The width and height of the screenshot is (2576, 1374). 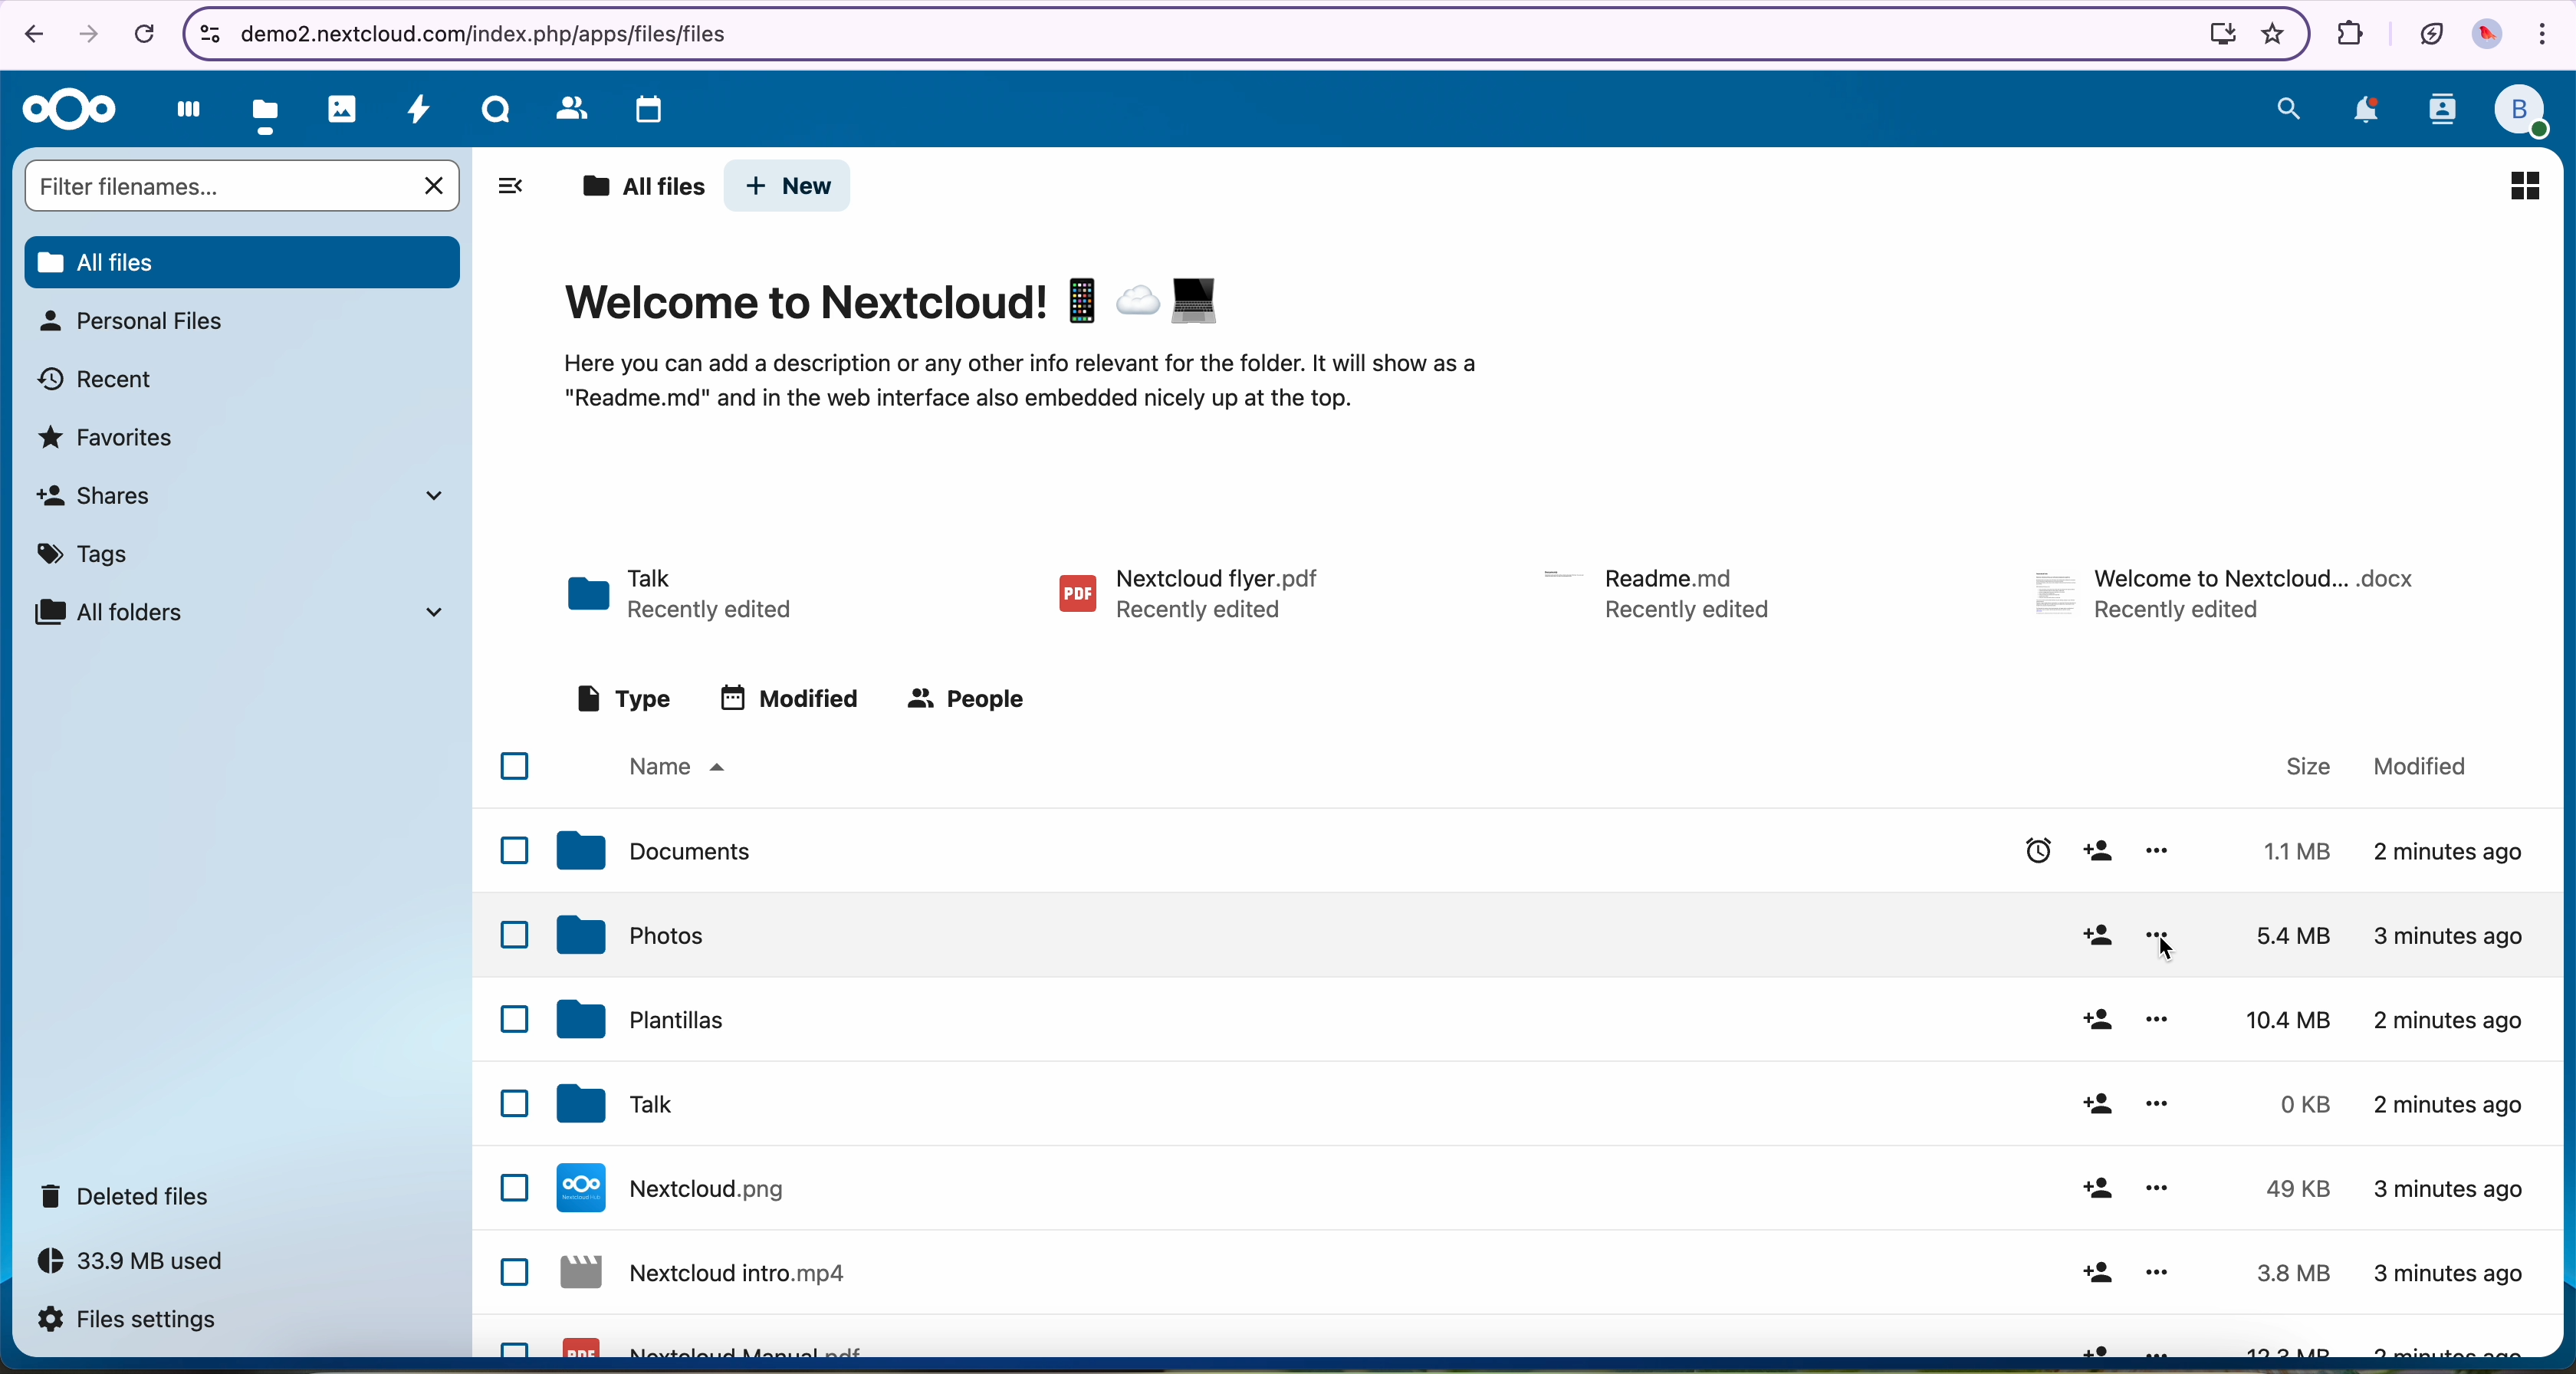 What do you see at coordinates (2094, 1105) in the screenshot?
I see `share` at bounding box center [2094, 1105].